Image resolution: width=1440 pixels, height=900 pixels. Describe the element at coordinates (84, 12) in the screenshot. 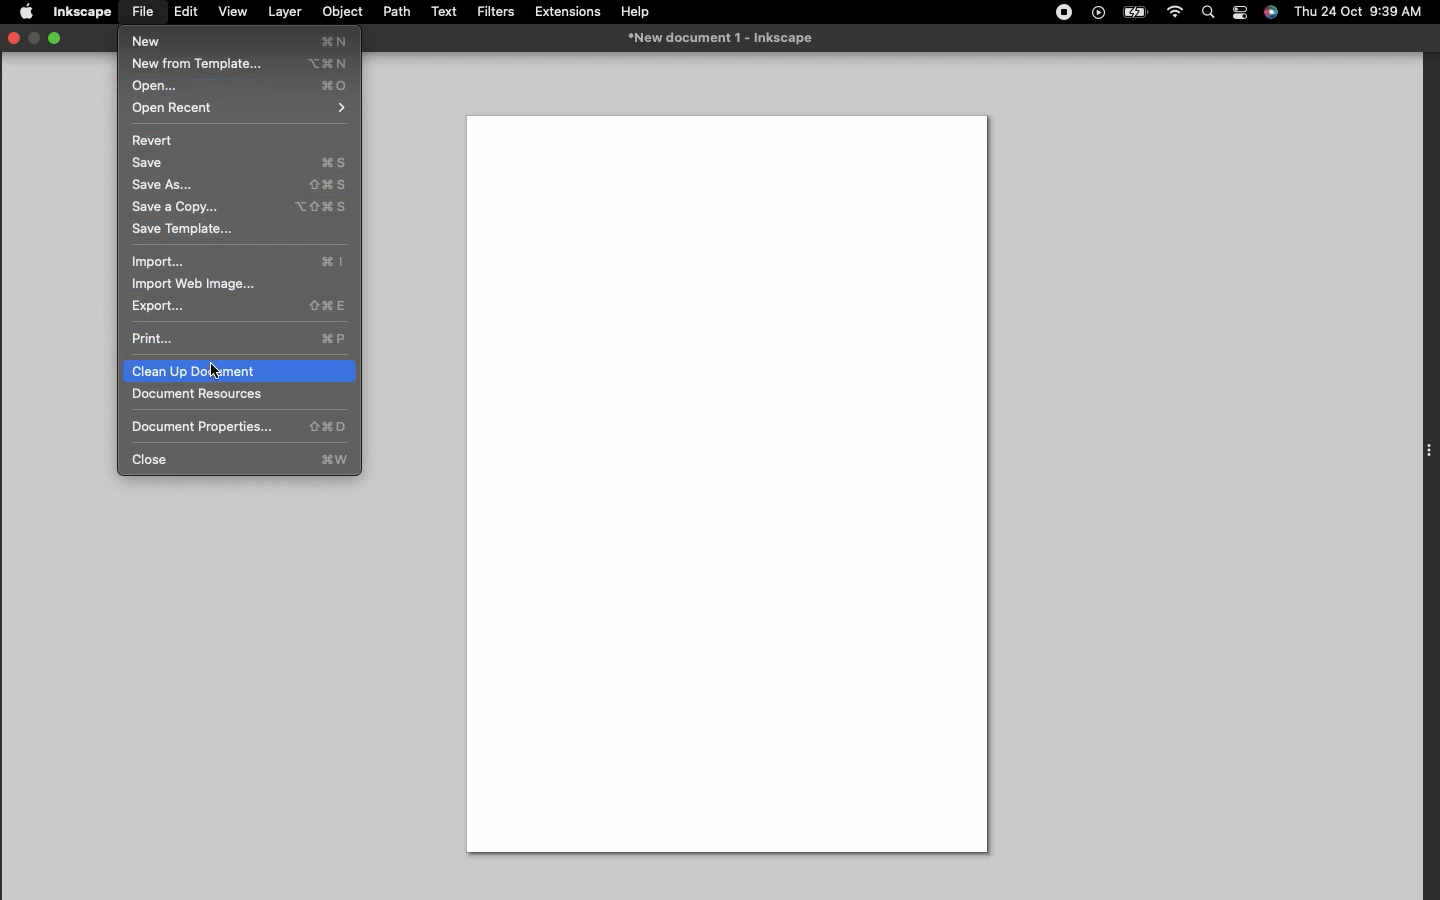

I see `Inkspace` at that location.